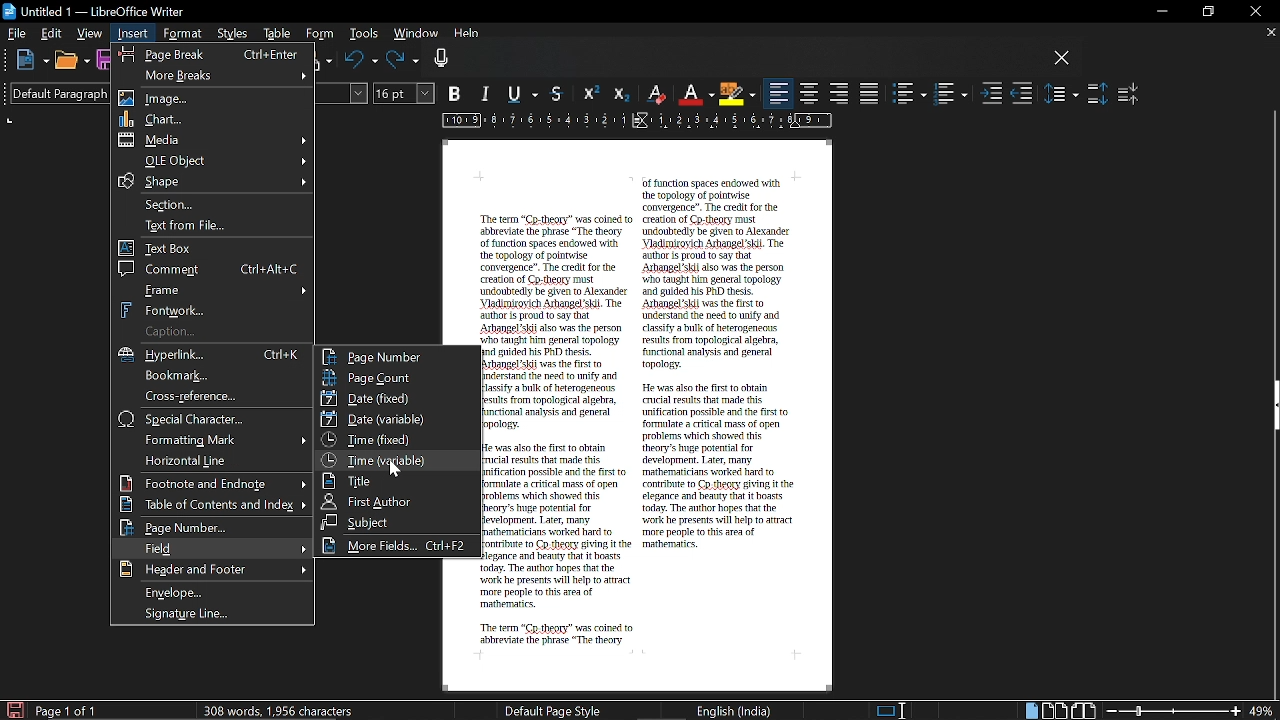 The image size is (1280, 720). I want to click on Increase paragraph spacing, so click(1097, 94).